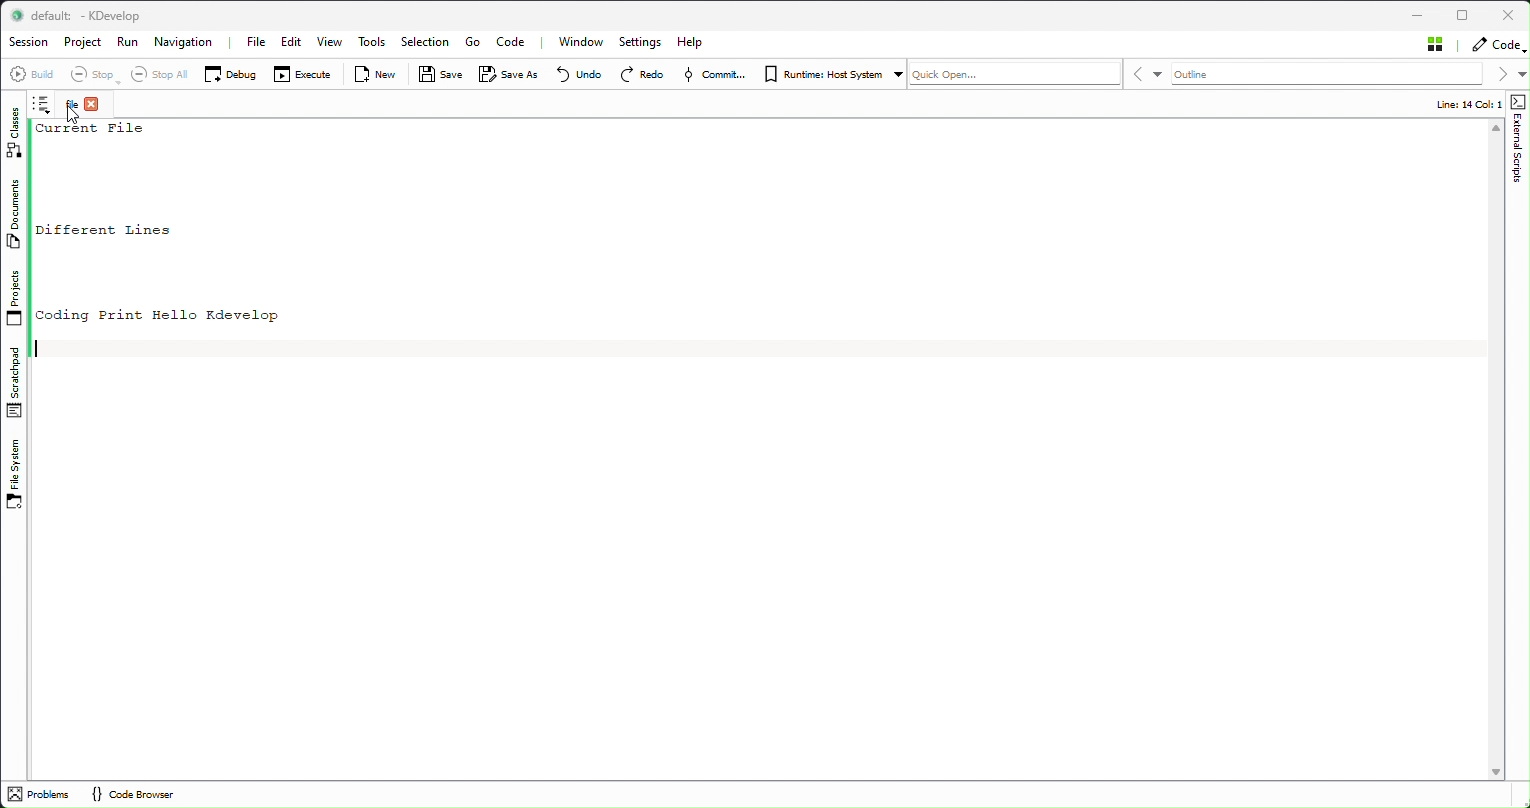  What do you see at coordinates (43, 105) in the screenshot?
I see `Notes` at bounding box center [43, 105].